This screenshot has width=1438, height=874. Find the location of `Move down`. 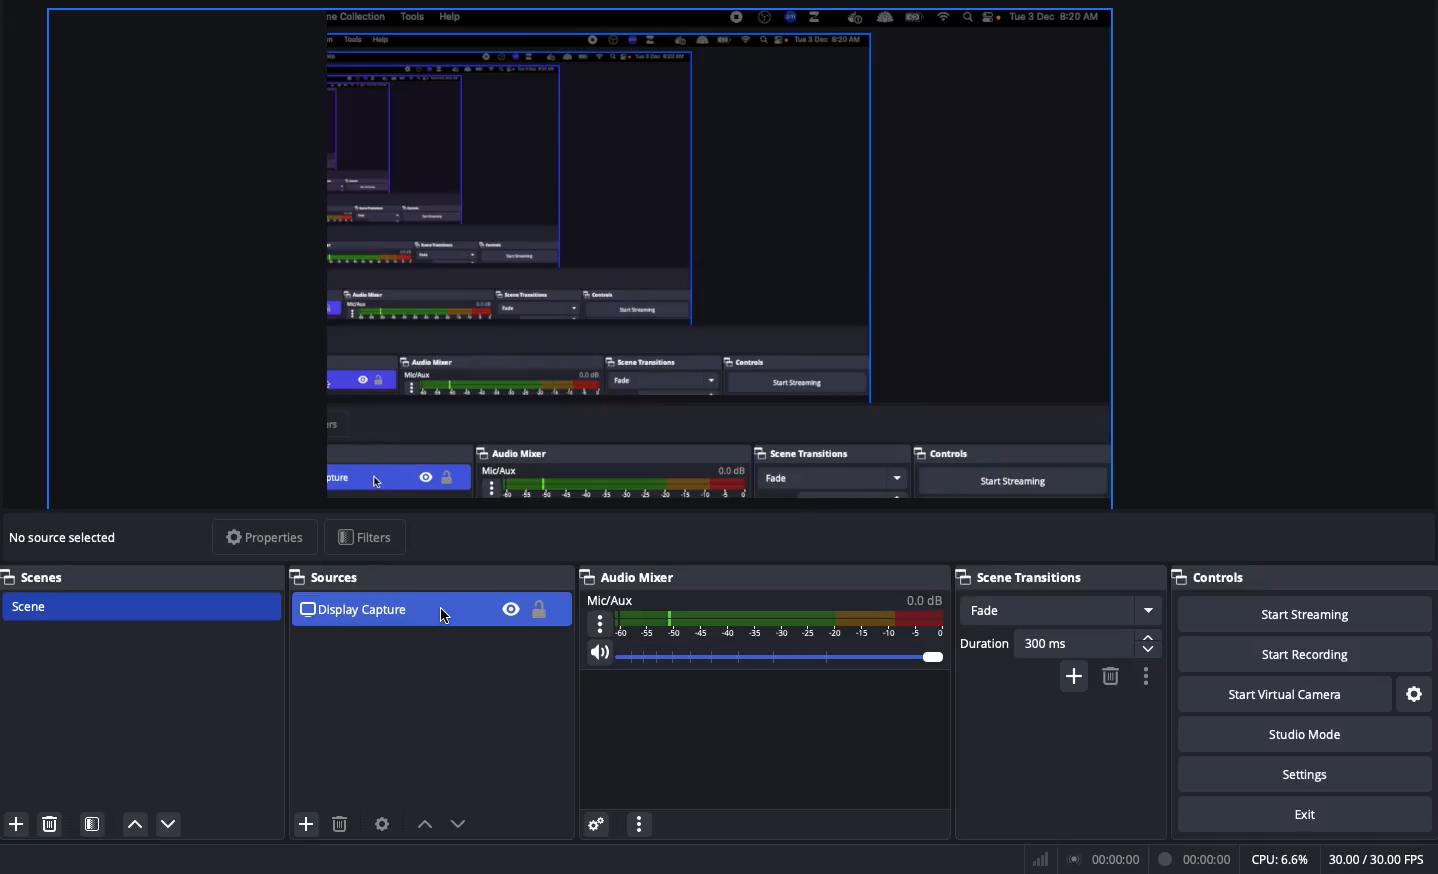

Move down is located at coordinates (168, 826).